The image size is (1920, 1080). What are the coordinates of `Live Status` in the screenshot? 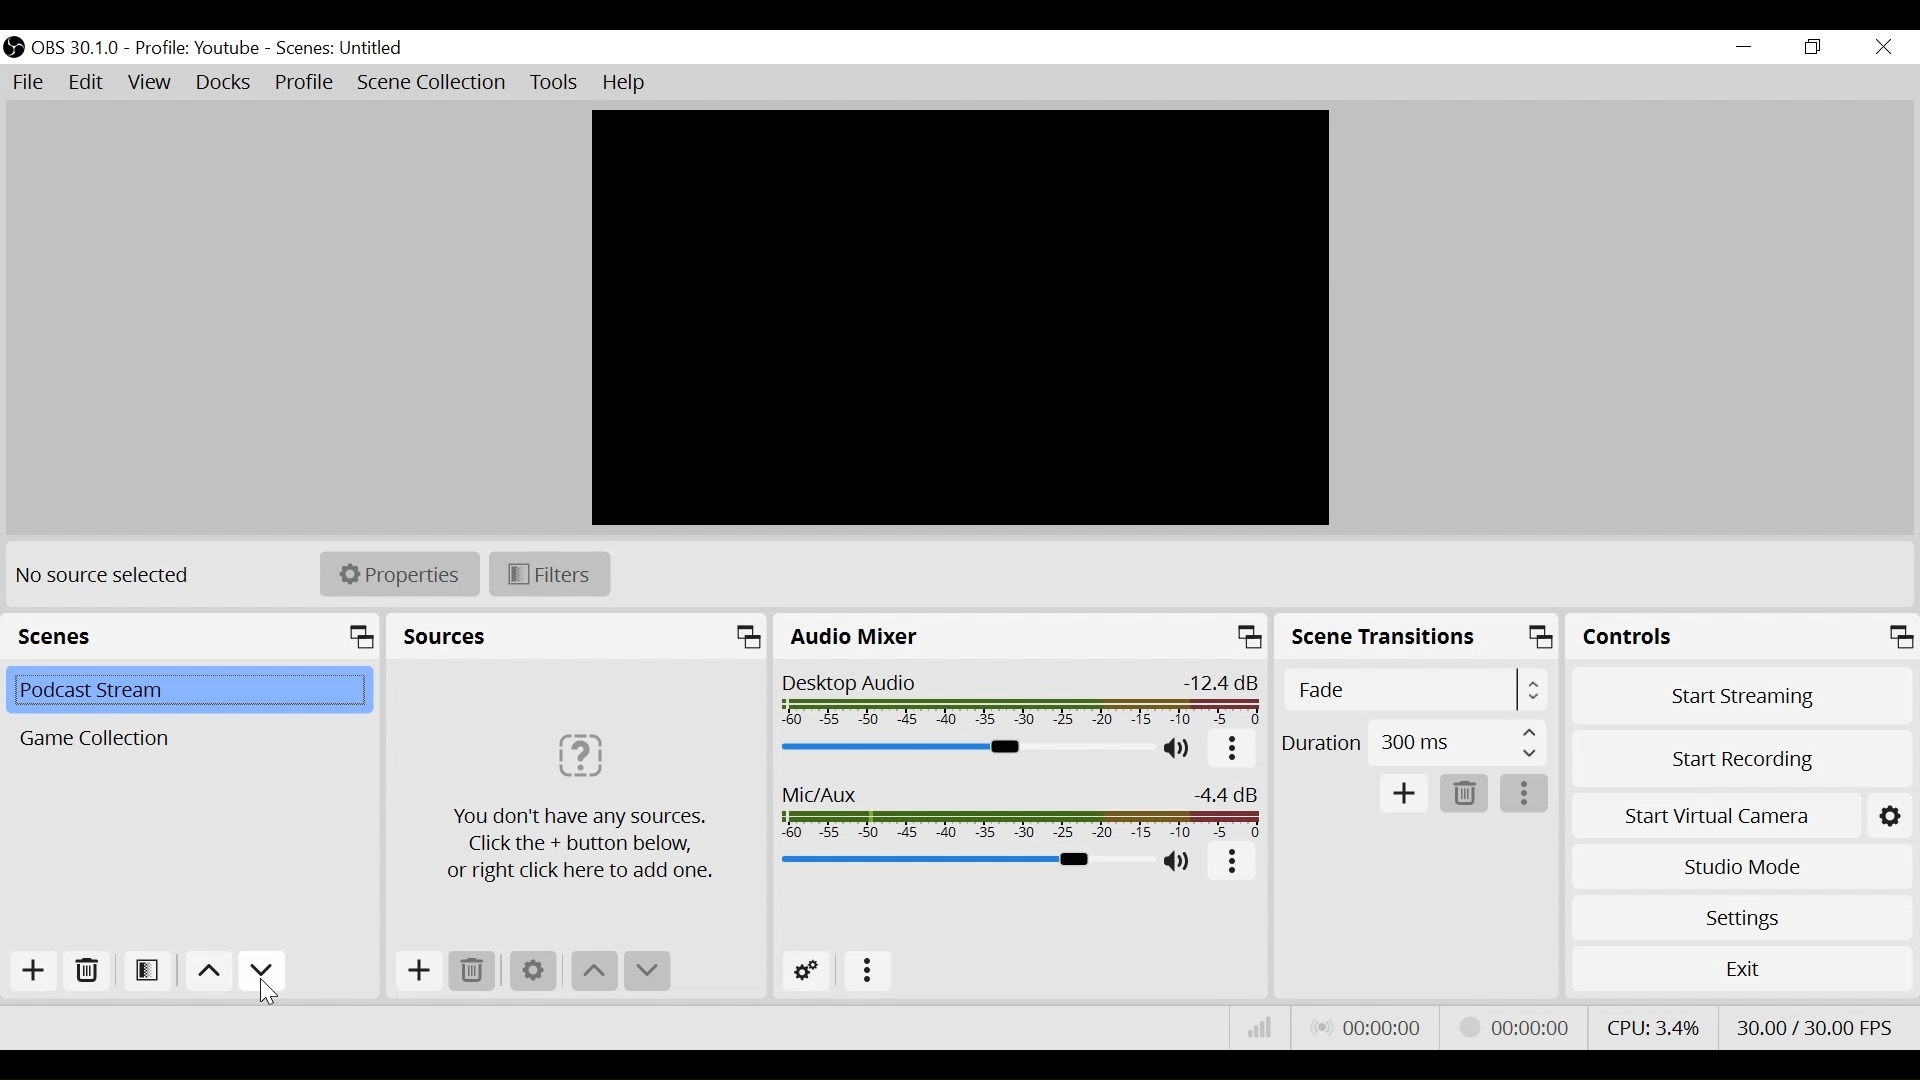 It's located at (1365, 1025).